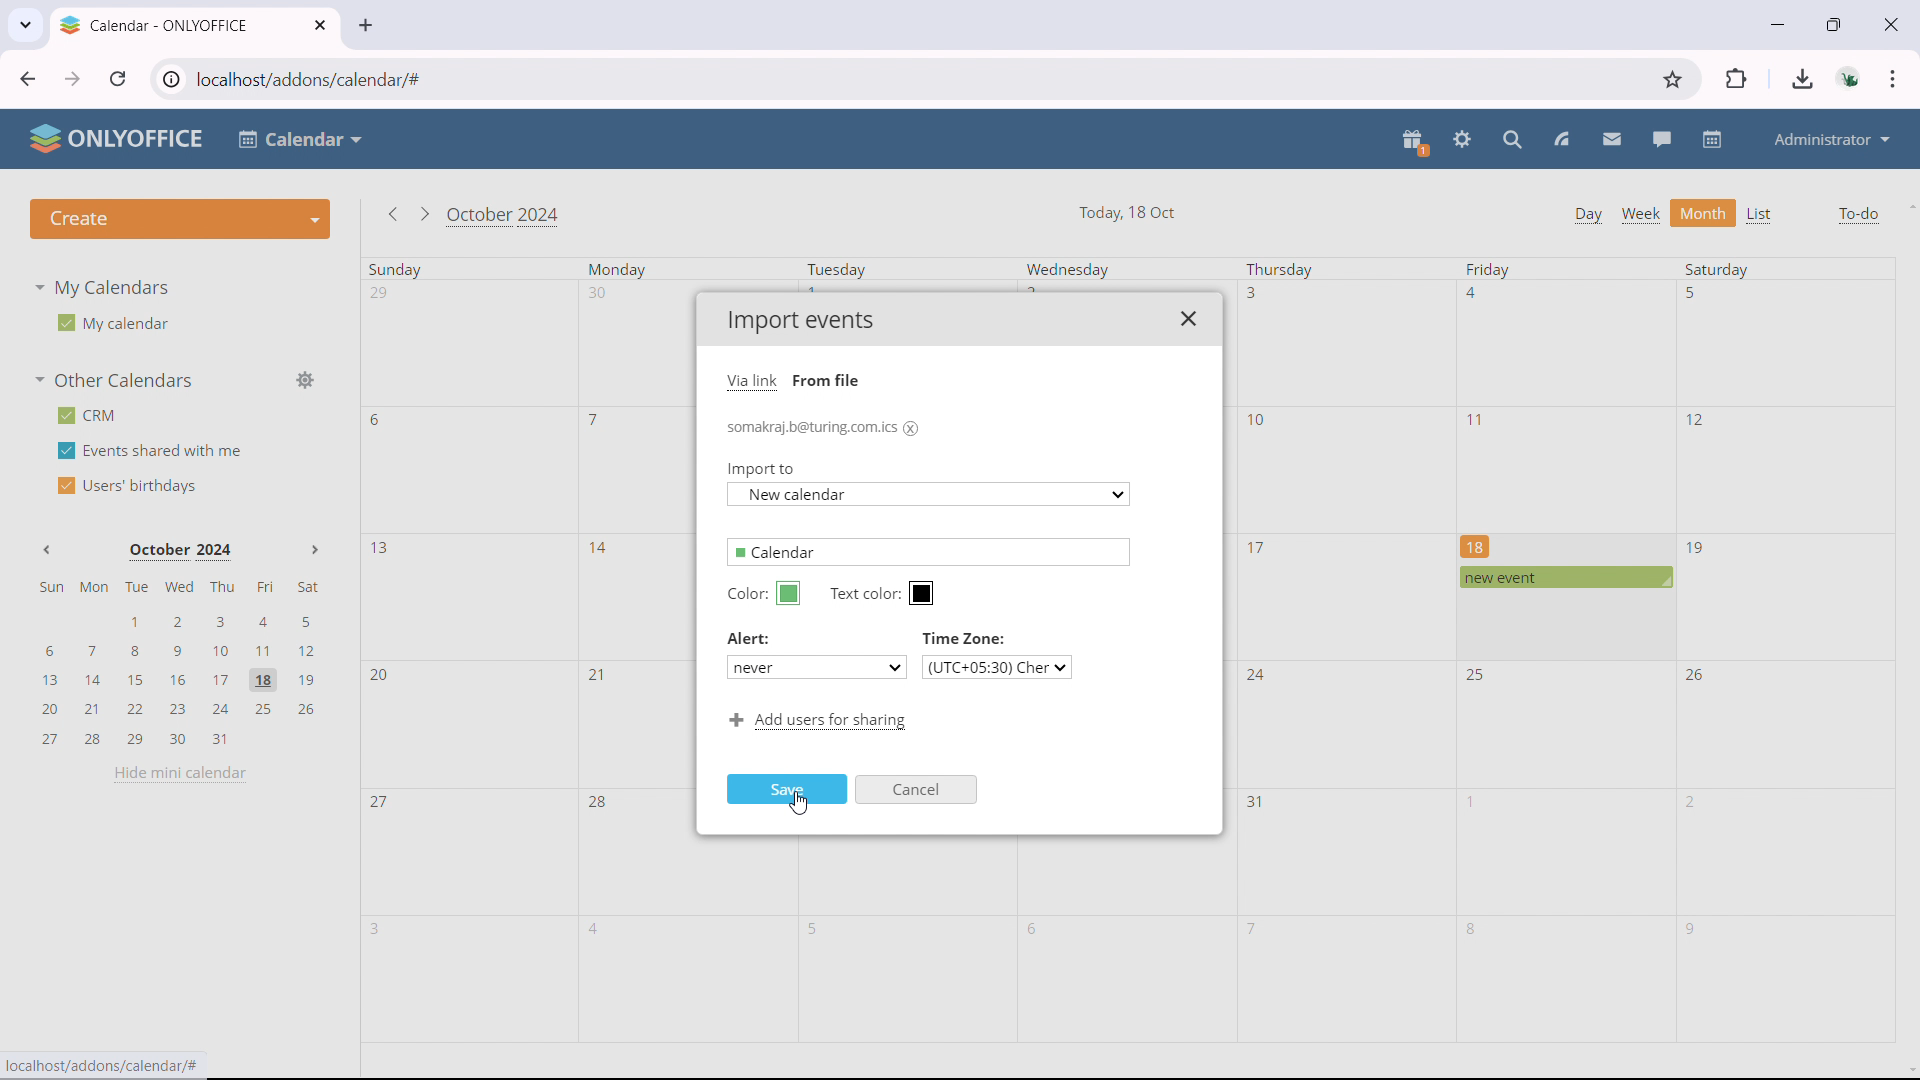  I want to click on 27, so click(381, 805).